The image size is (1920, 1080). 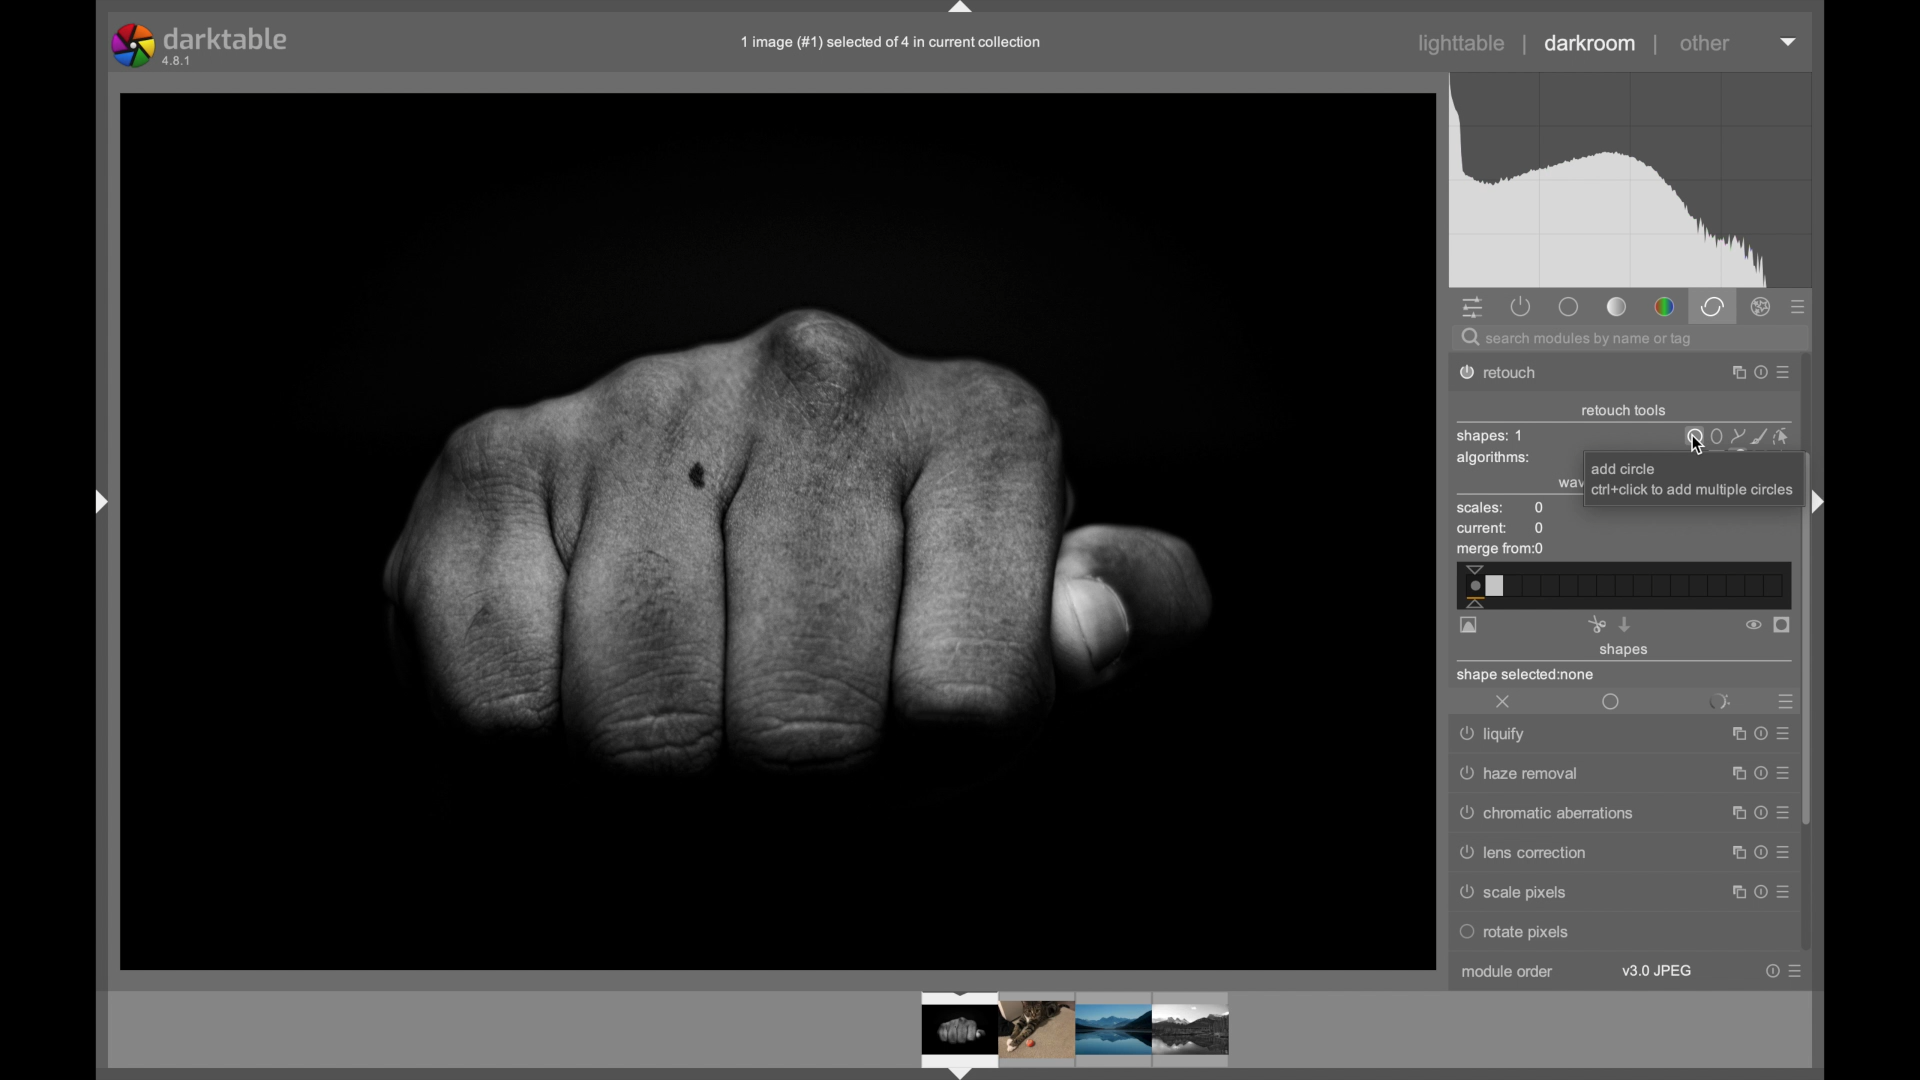 I want to click on shape selected:none, so click(x=1528, y=676).